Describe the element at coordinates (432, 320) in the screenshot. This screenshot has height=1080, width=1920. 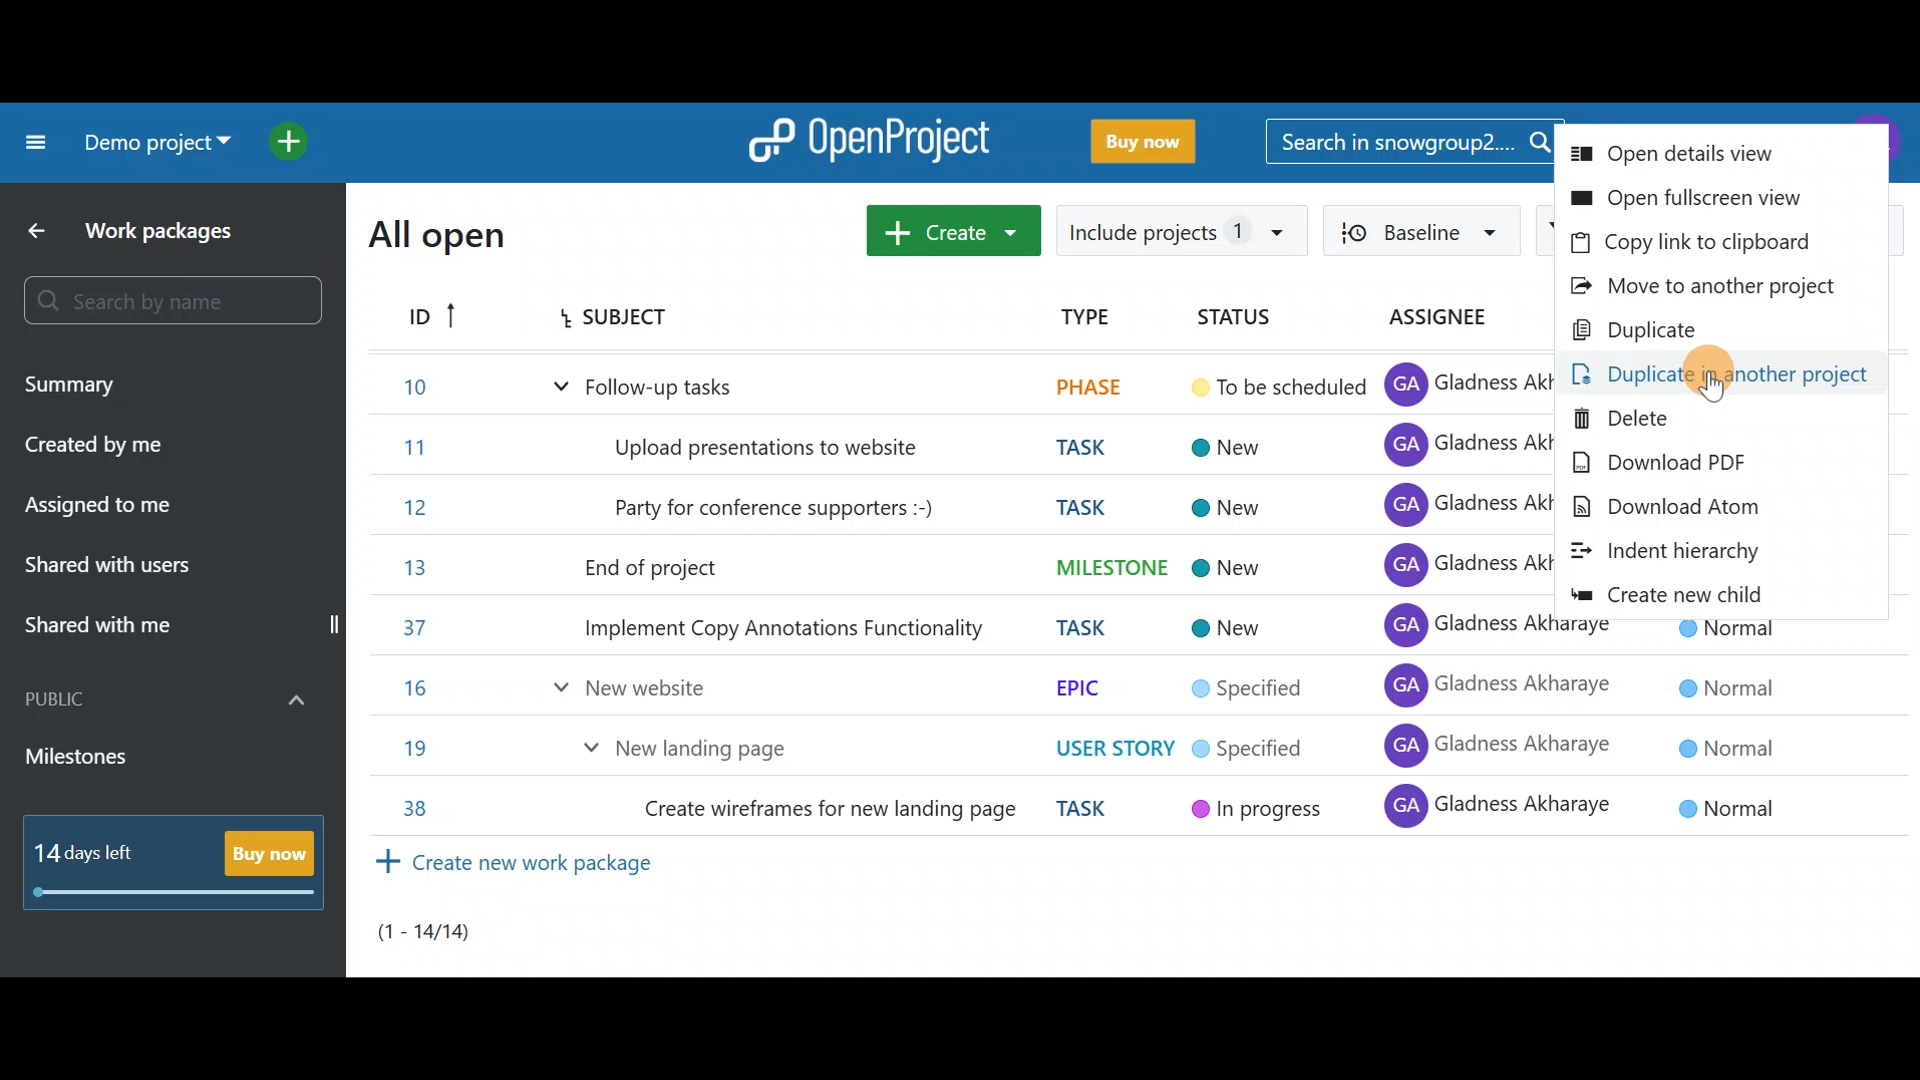
I see `ID` at that location.